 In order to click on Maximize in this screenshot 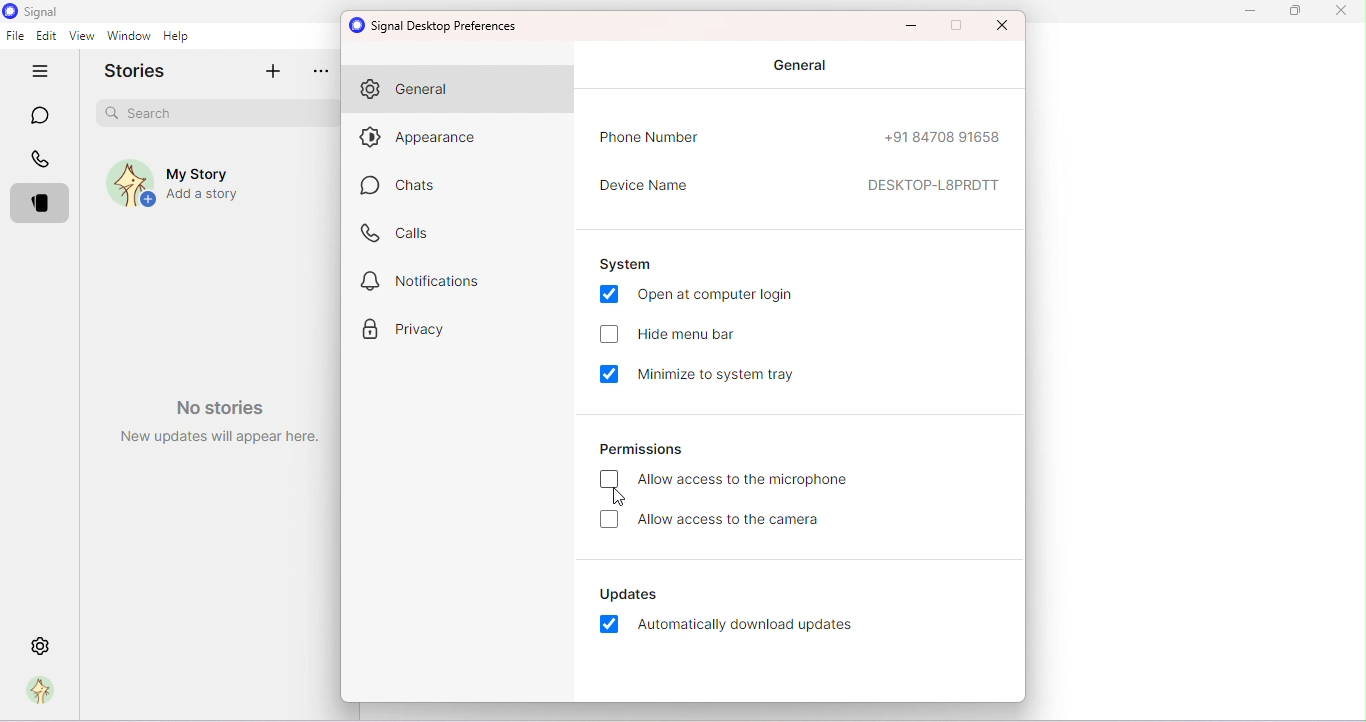, I will do `click(1297, 12)`.